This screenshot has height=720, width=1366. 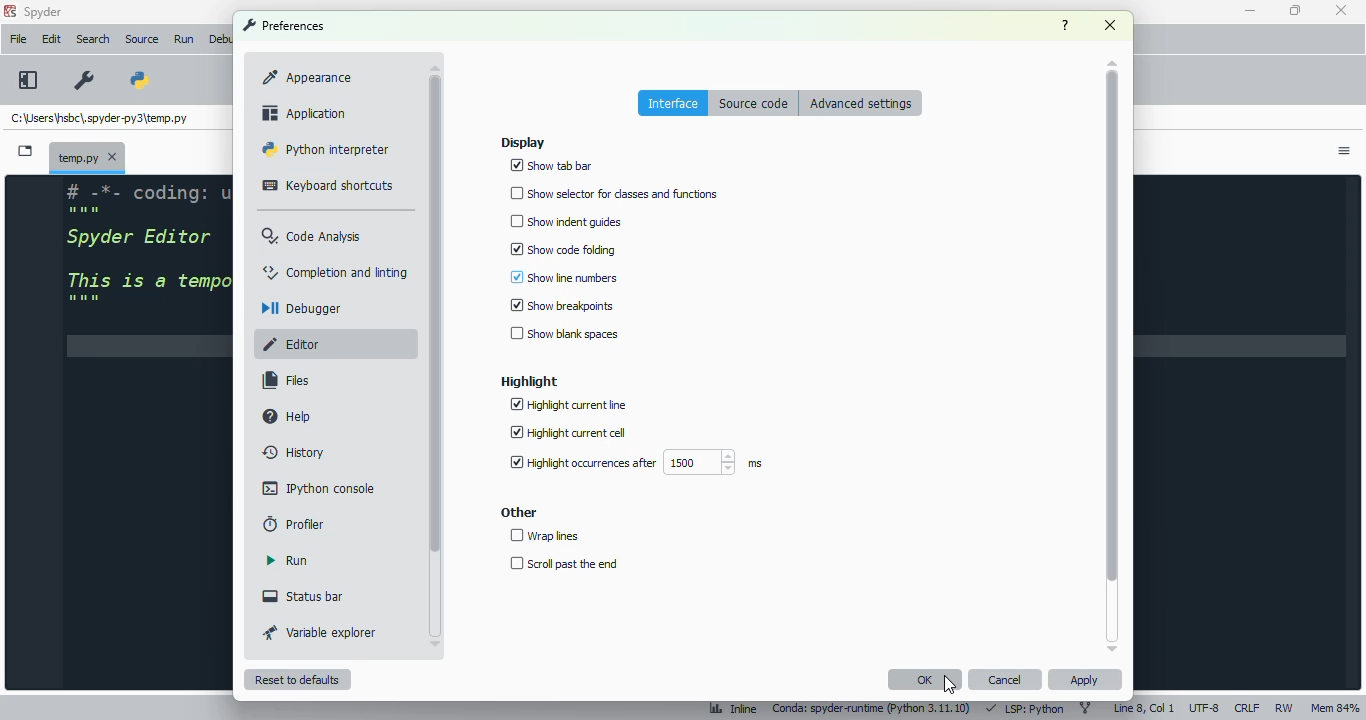 I want to click on interface, so click(x=674, y=103).